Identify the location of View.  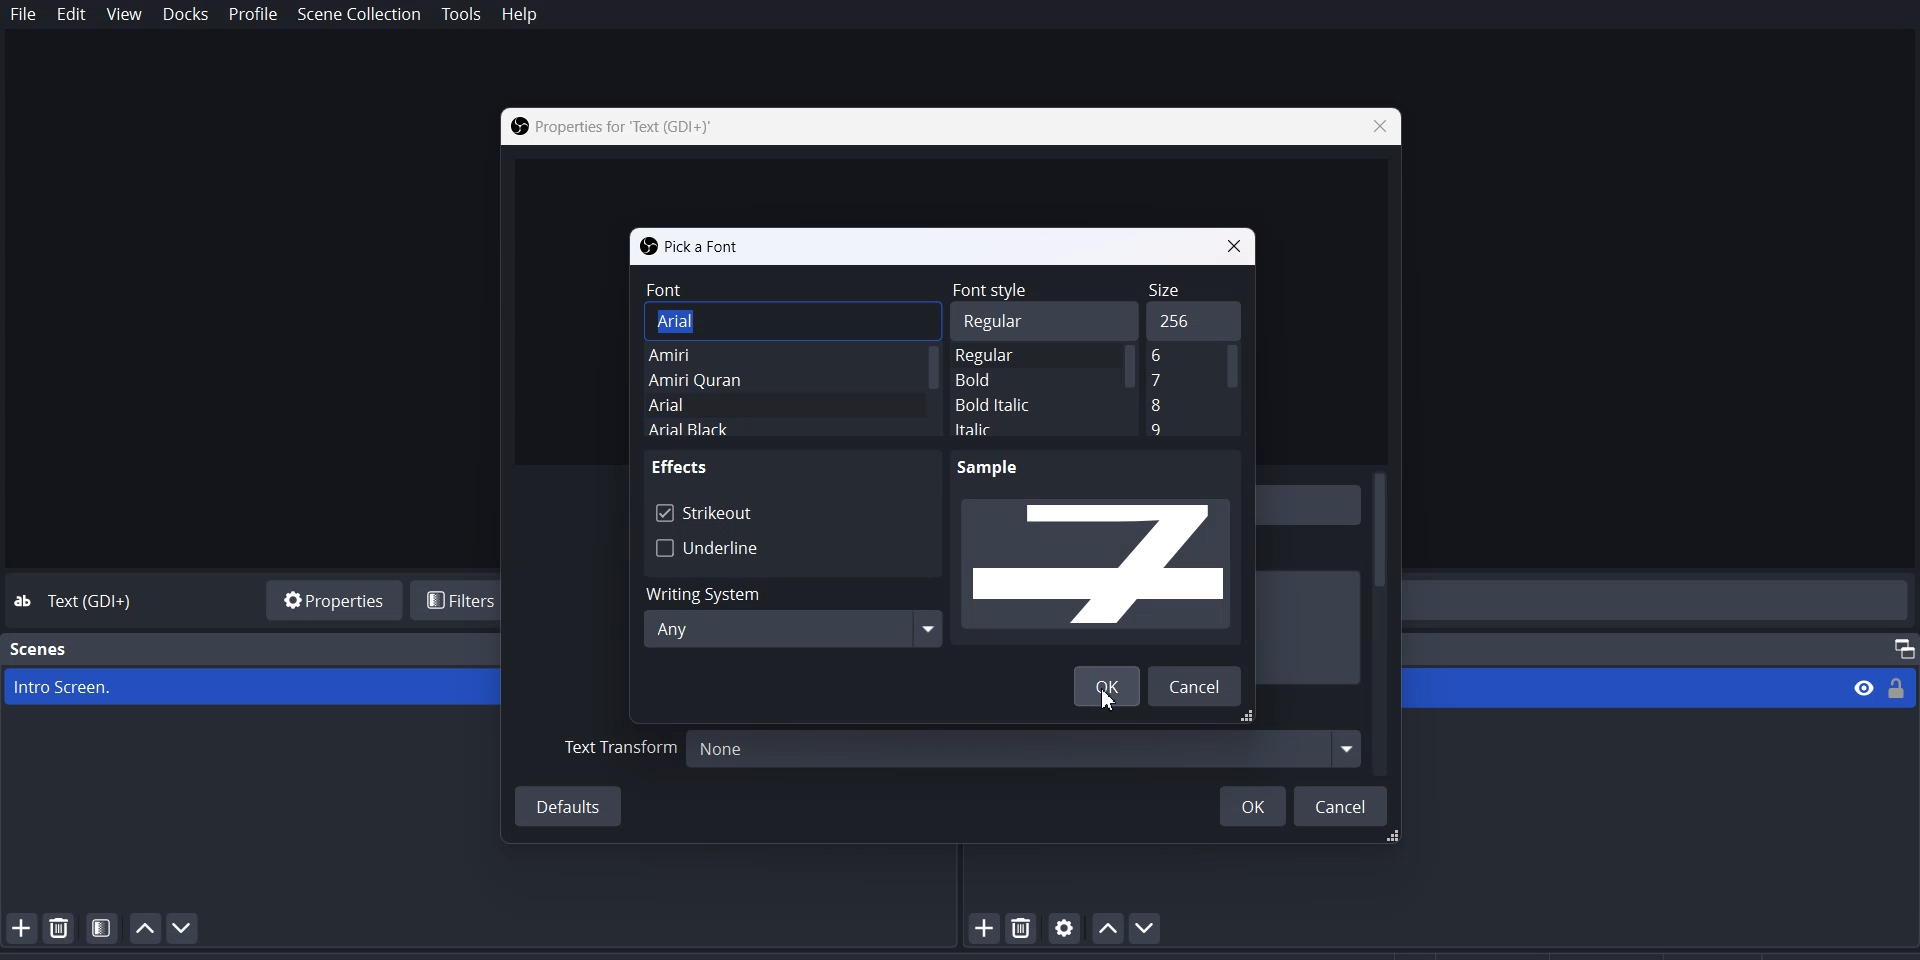
(125, 15).